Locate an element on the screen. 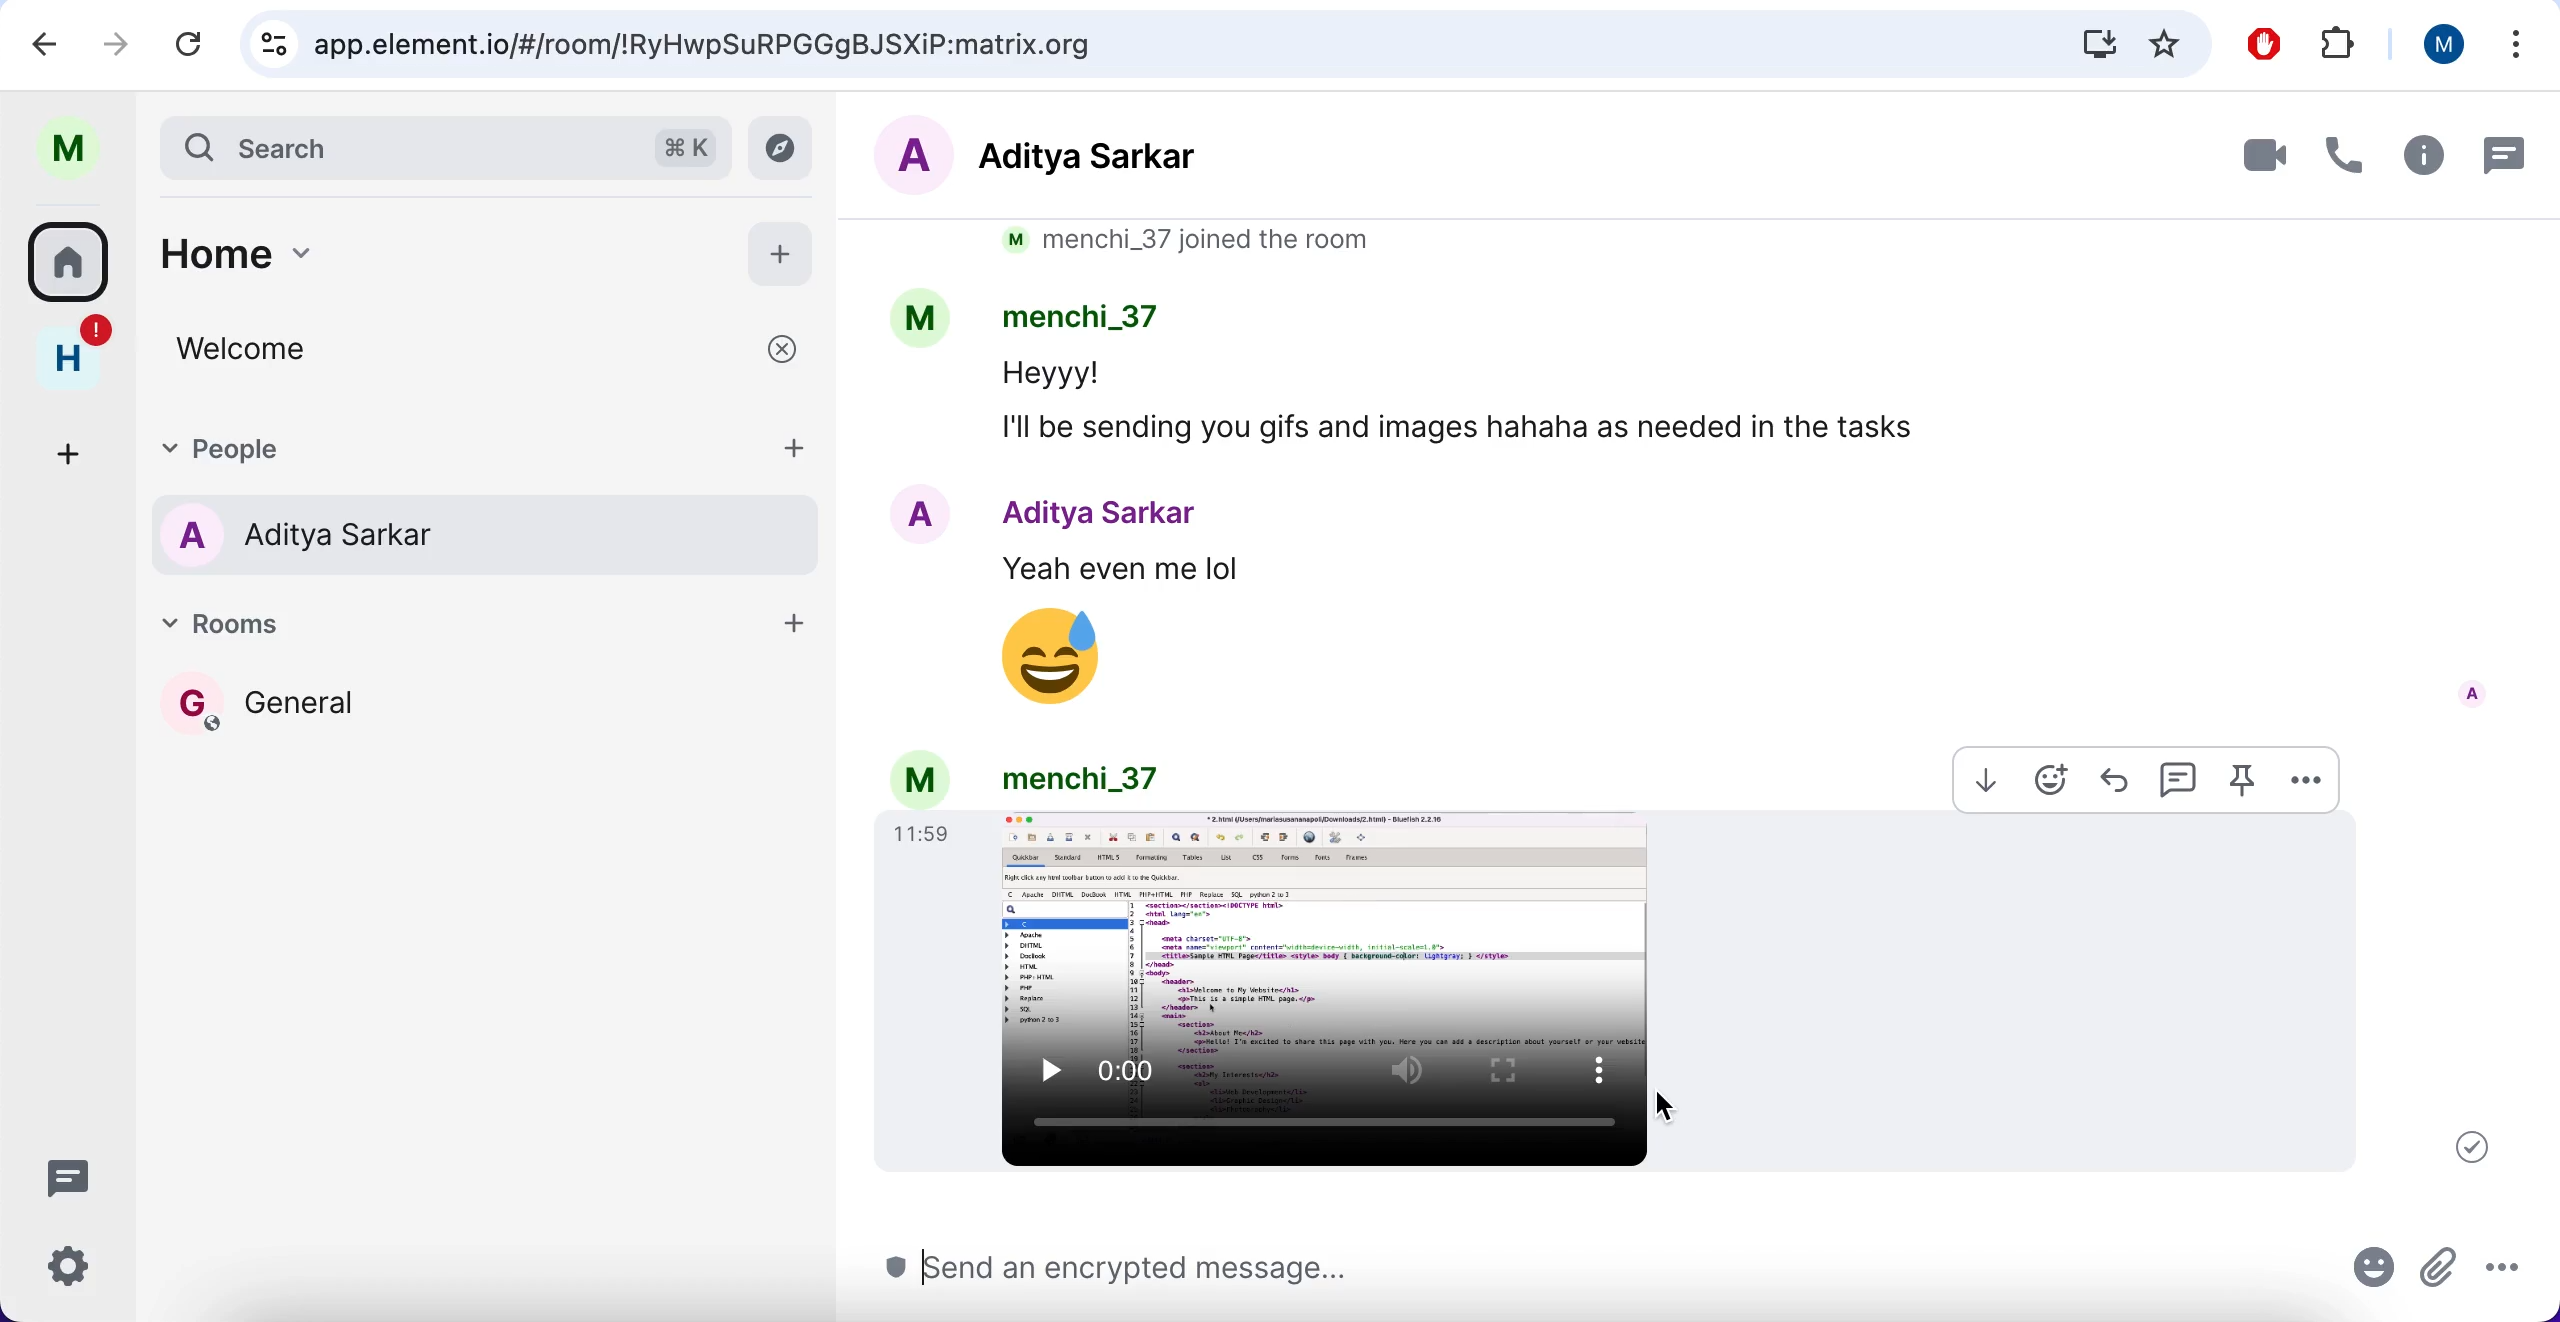 This screenshot has width=2560, height=1322. emoji is located at coordinates (2376, 1274).